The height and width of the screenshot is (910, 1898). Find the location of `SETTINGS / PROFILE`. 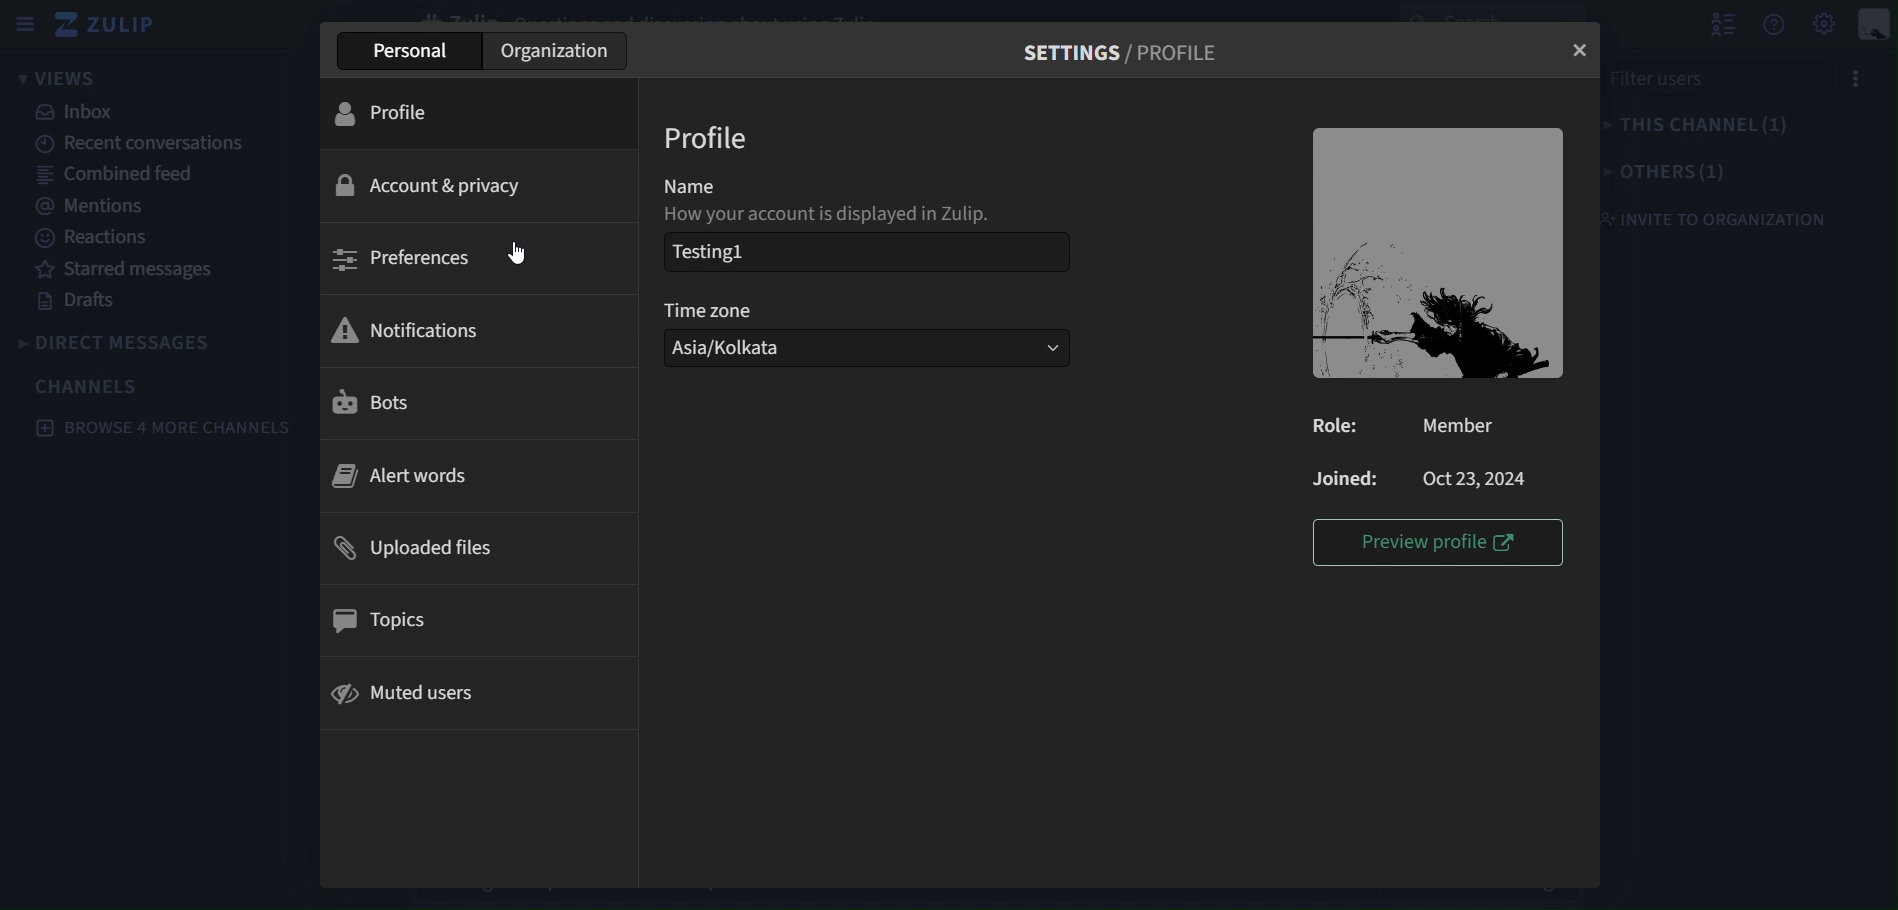

SETTINGS / PROFILE is located at coordinates (1134, 51).